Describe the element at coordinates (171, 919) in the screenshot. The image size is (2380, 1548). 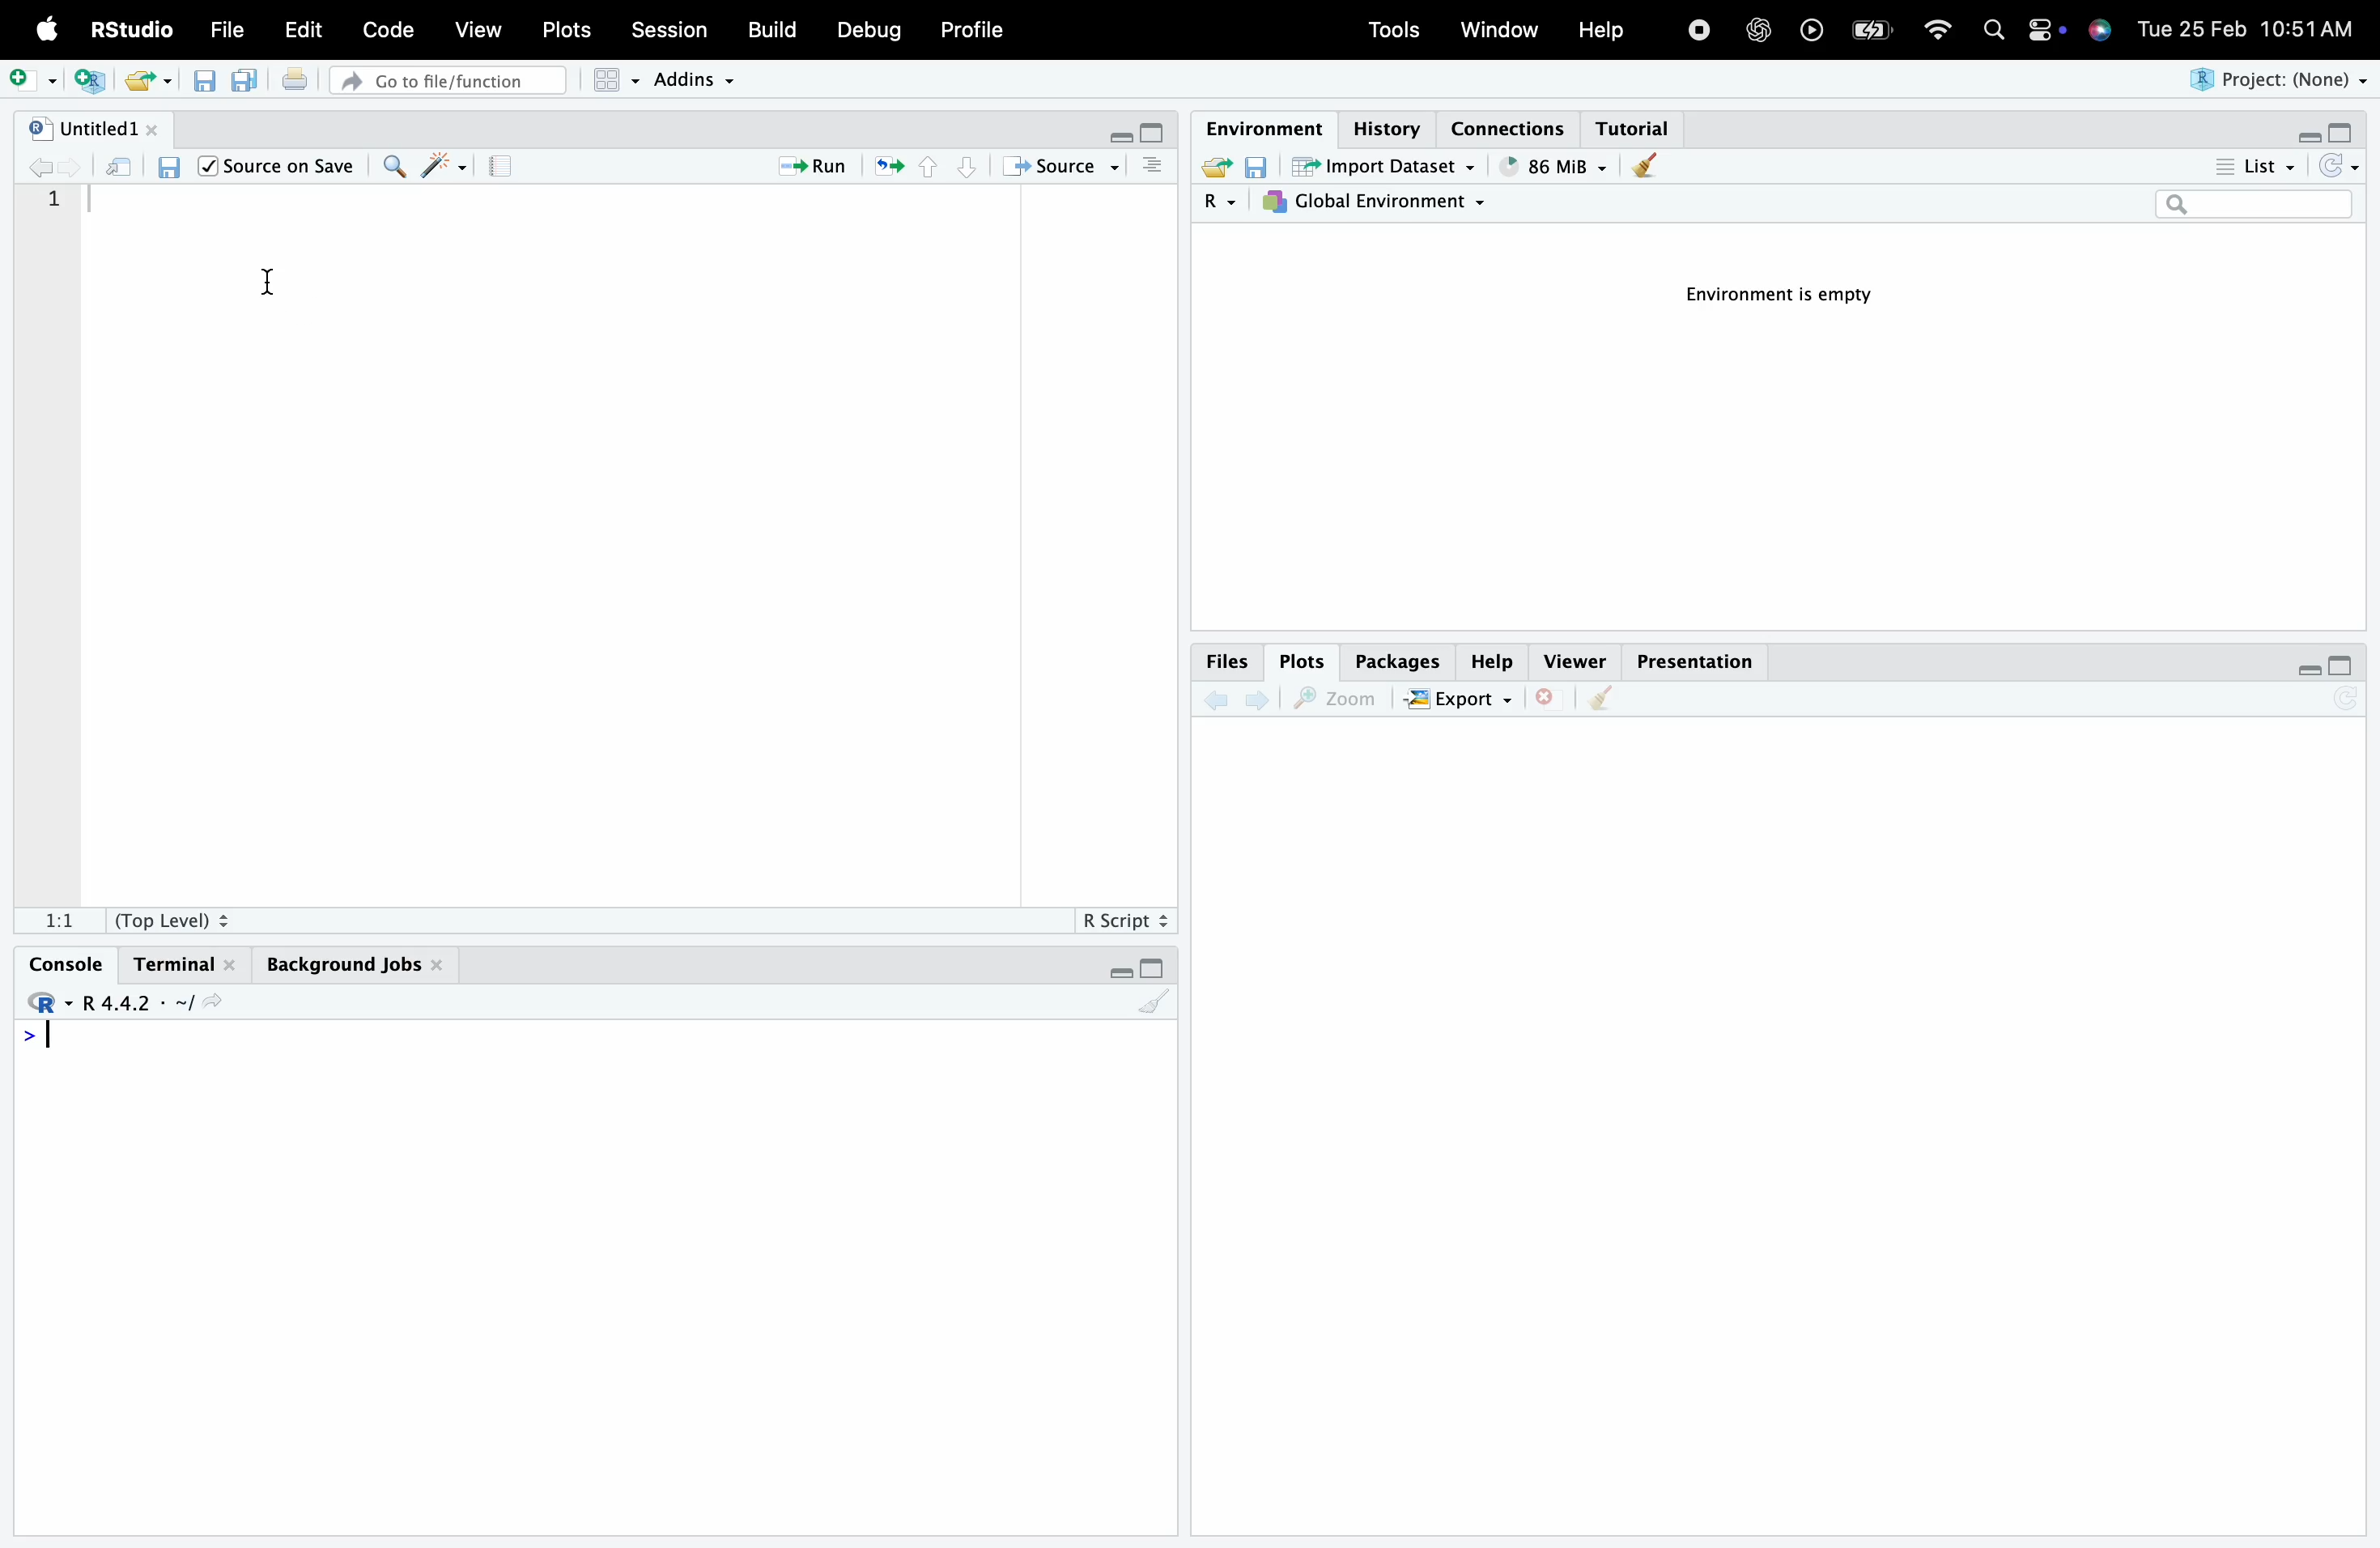
I see `(Top Level) +` at that location.